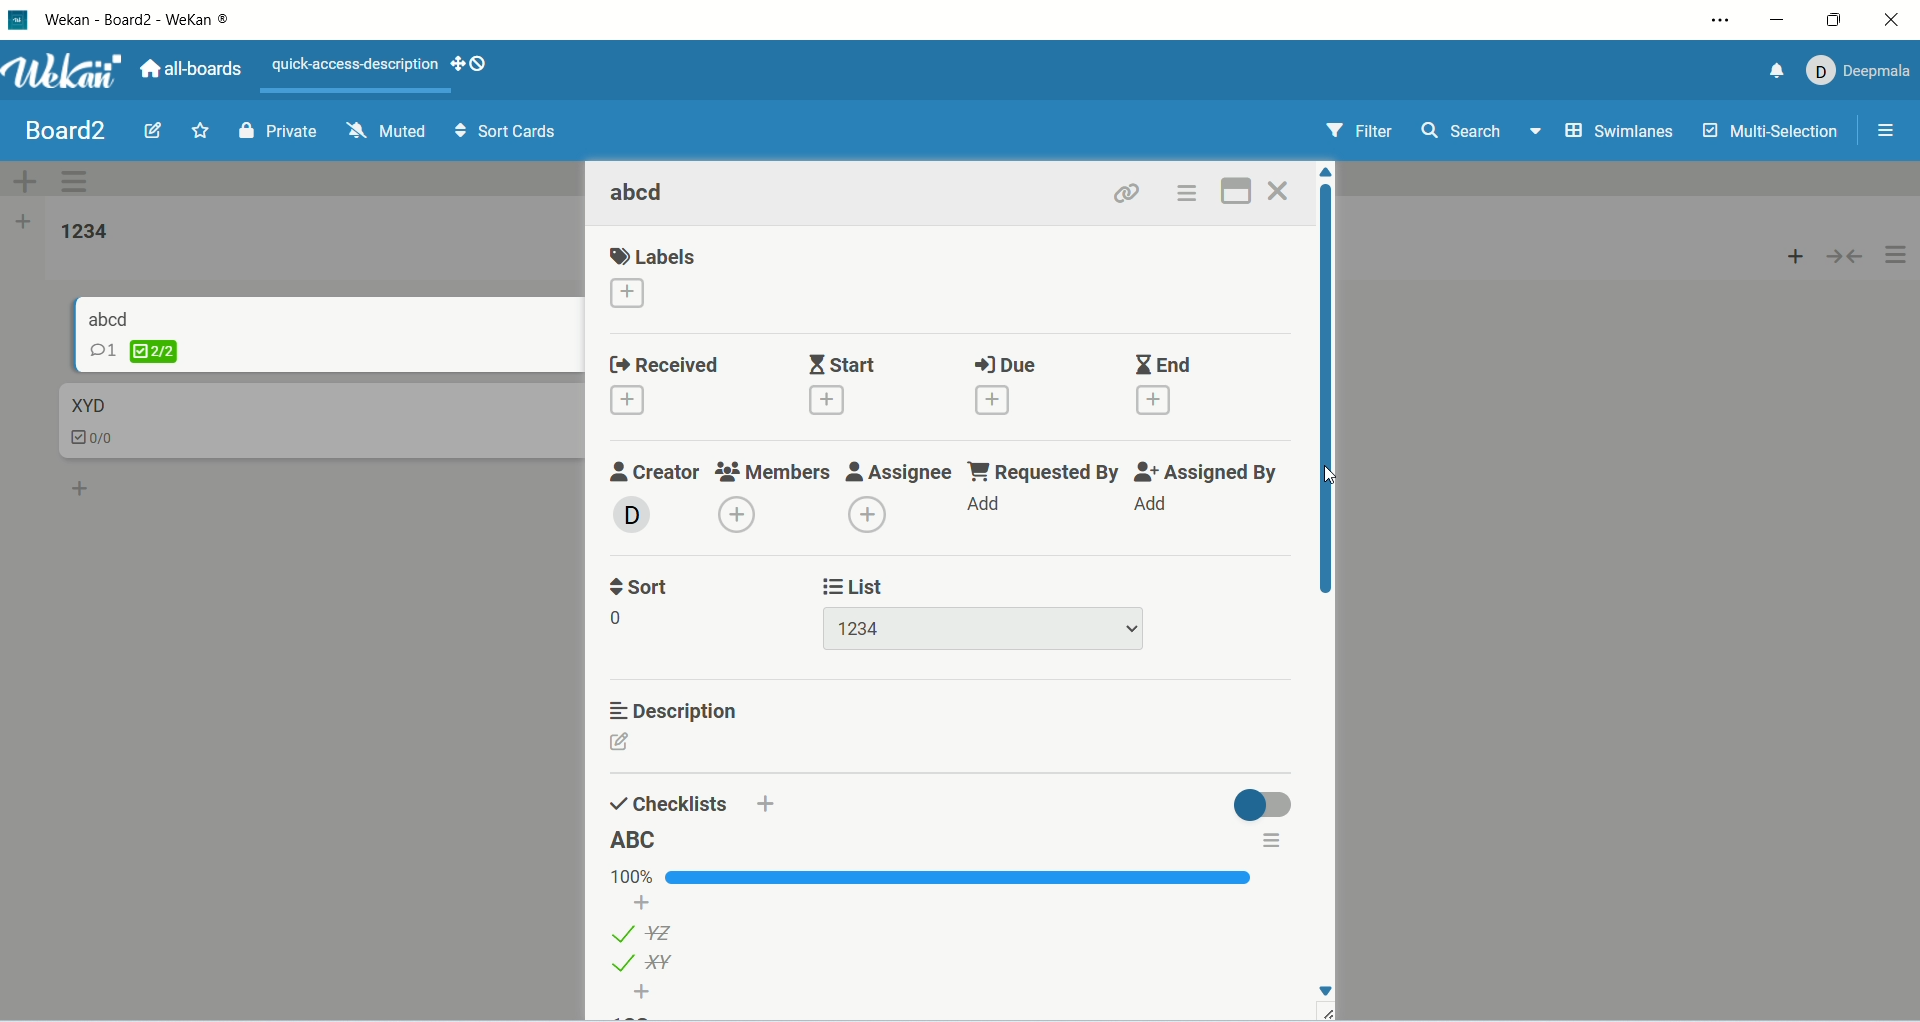 The width and height of the screenshot is (1920, 1022). Describe the element at coordinates (87, 404) in the screenshot. I see `card title` at that location.